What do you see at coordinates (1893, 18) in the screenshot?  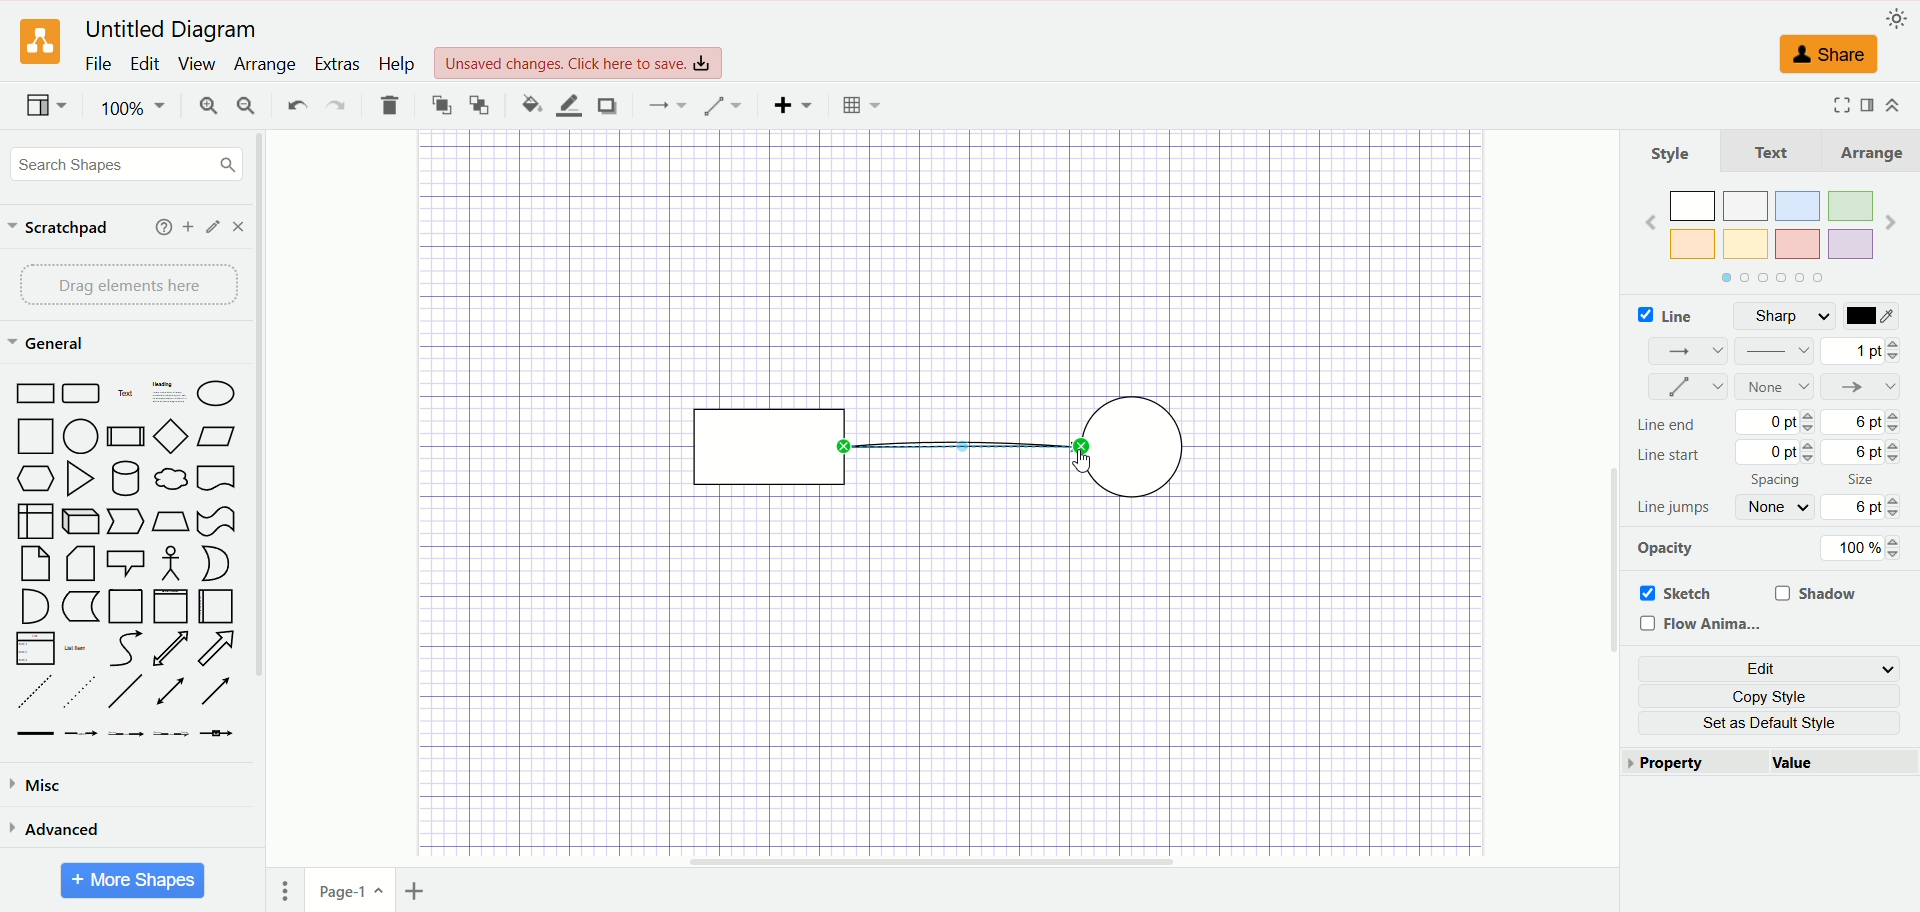 I see `appearance` at bounding box center [1893, 18].